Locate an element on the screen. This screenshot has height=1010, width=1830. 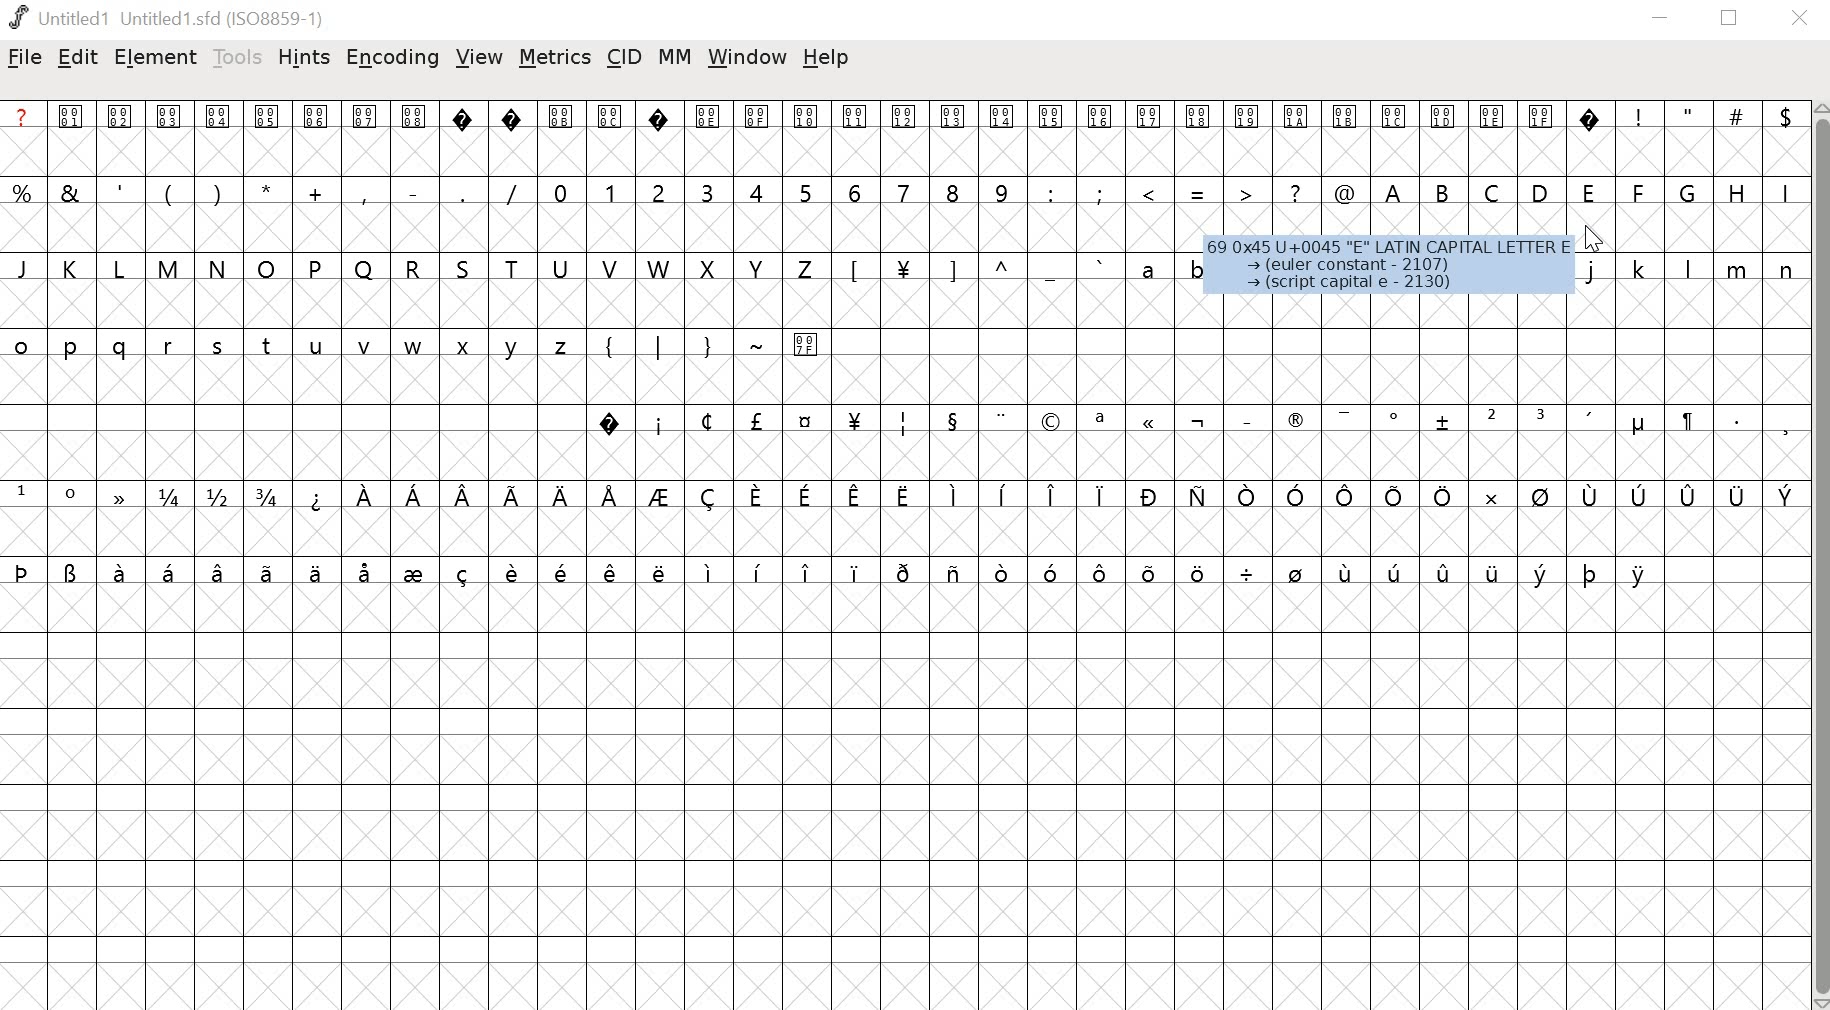
window is located at coordinates (745, 56).